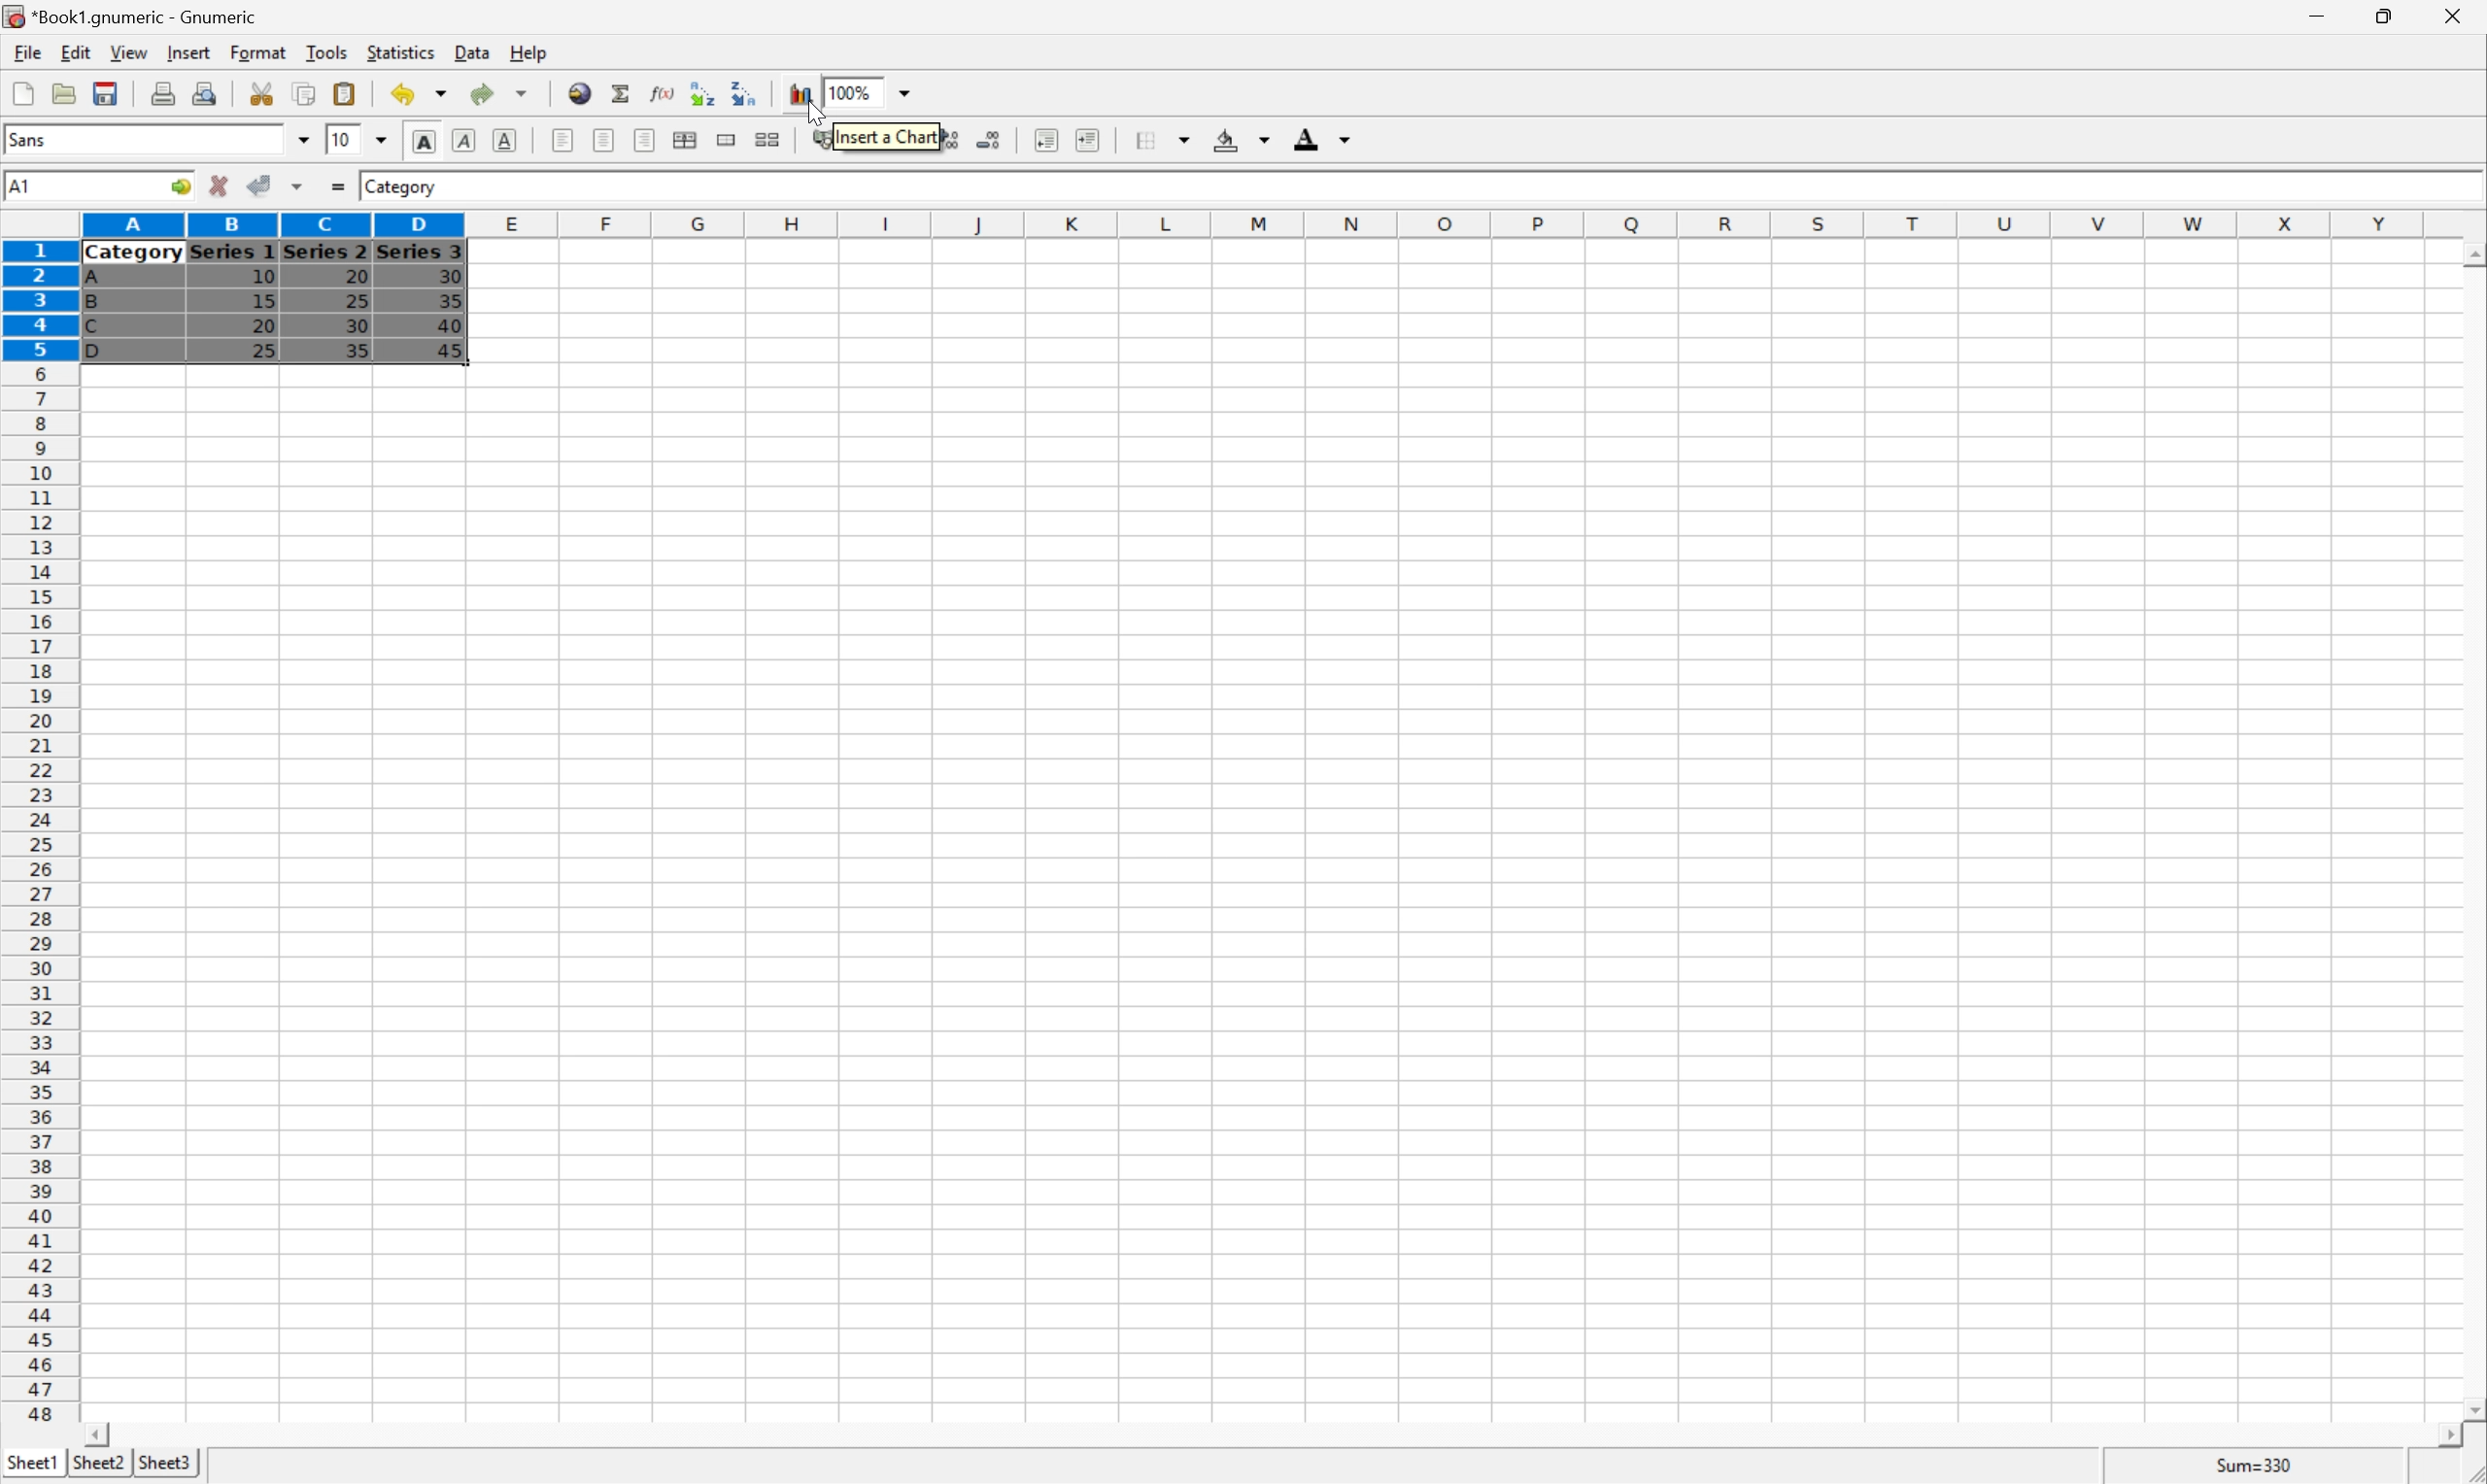  Describe the element at coordinates (258, 51) in the screenshot. I see `Format` at that location.